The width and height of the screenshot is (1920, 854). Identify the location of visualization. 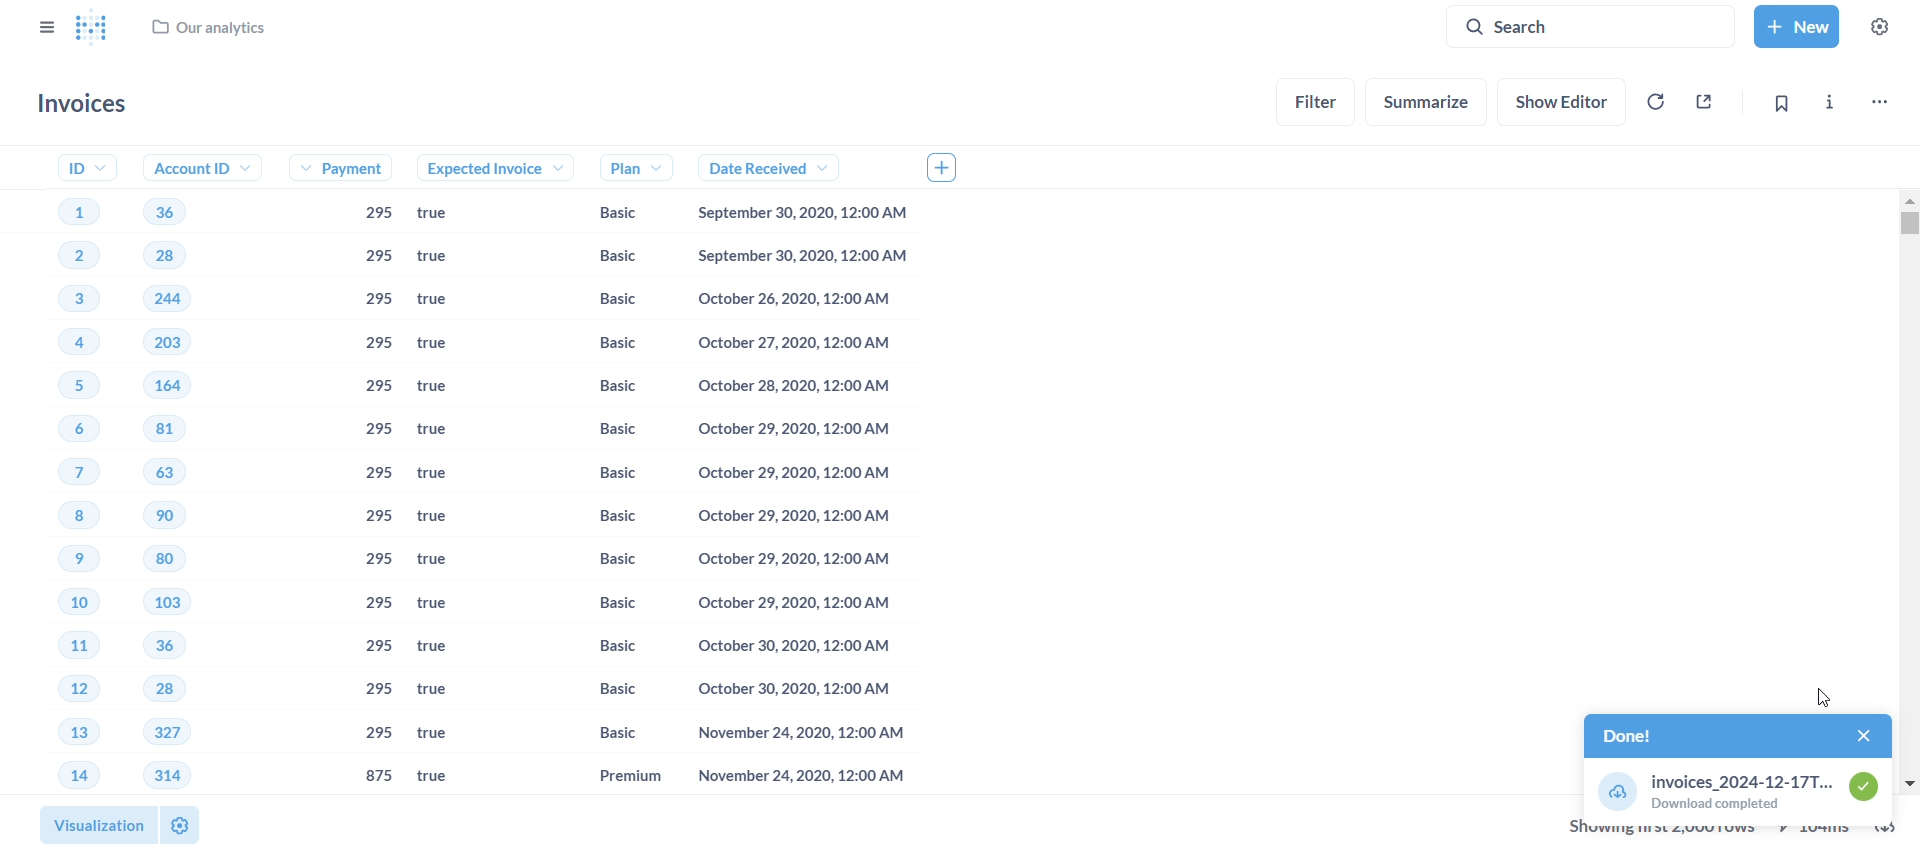
(91, 821).